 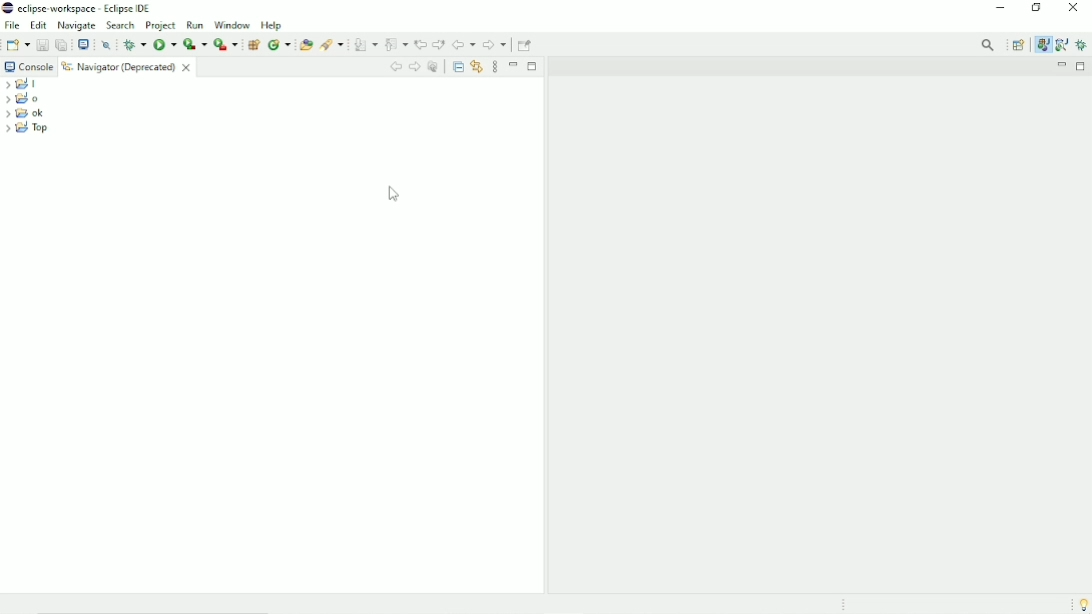 I want to click on eclipse-workspace - eclipse ide, so click(x=92, y=7).